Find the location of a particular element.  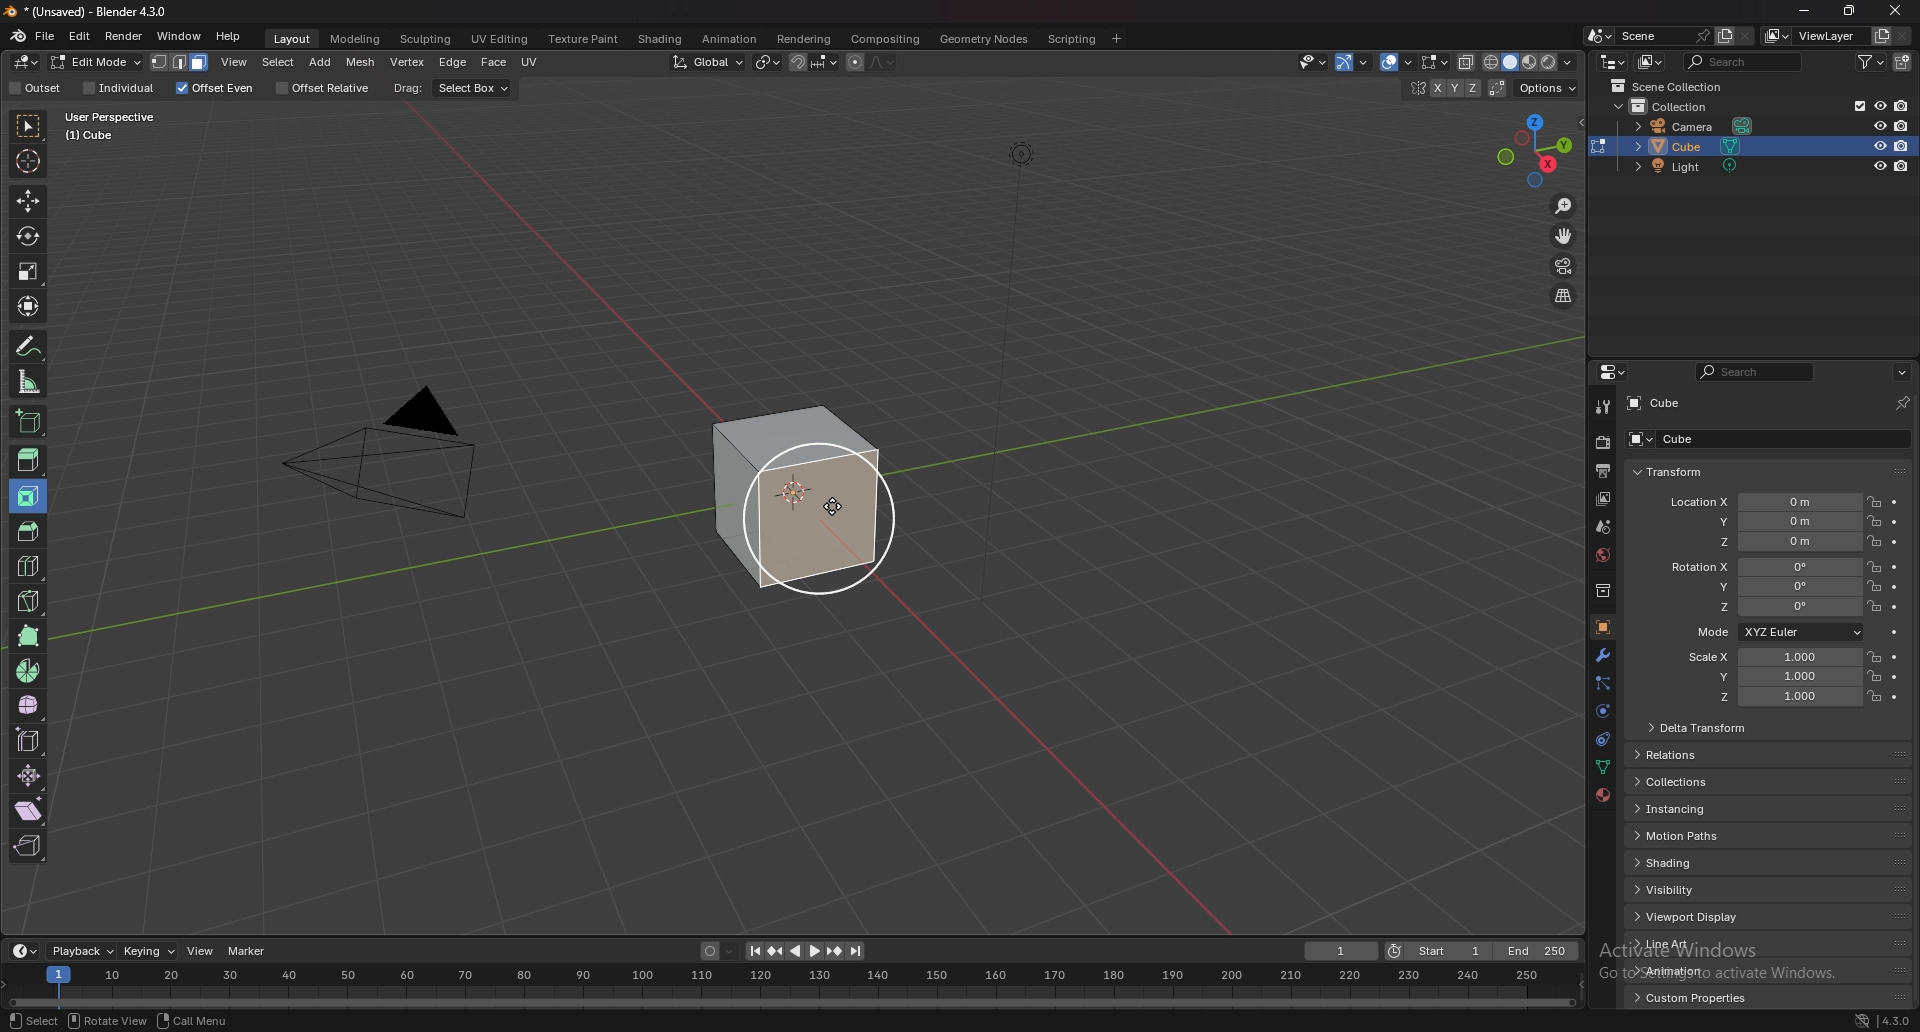

select is located at coordinates (34, 1021).